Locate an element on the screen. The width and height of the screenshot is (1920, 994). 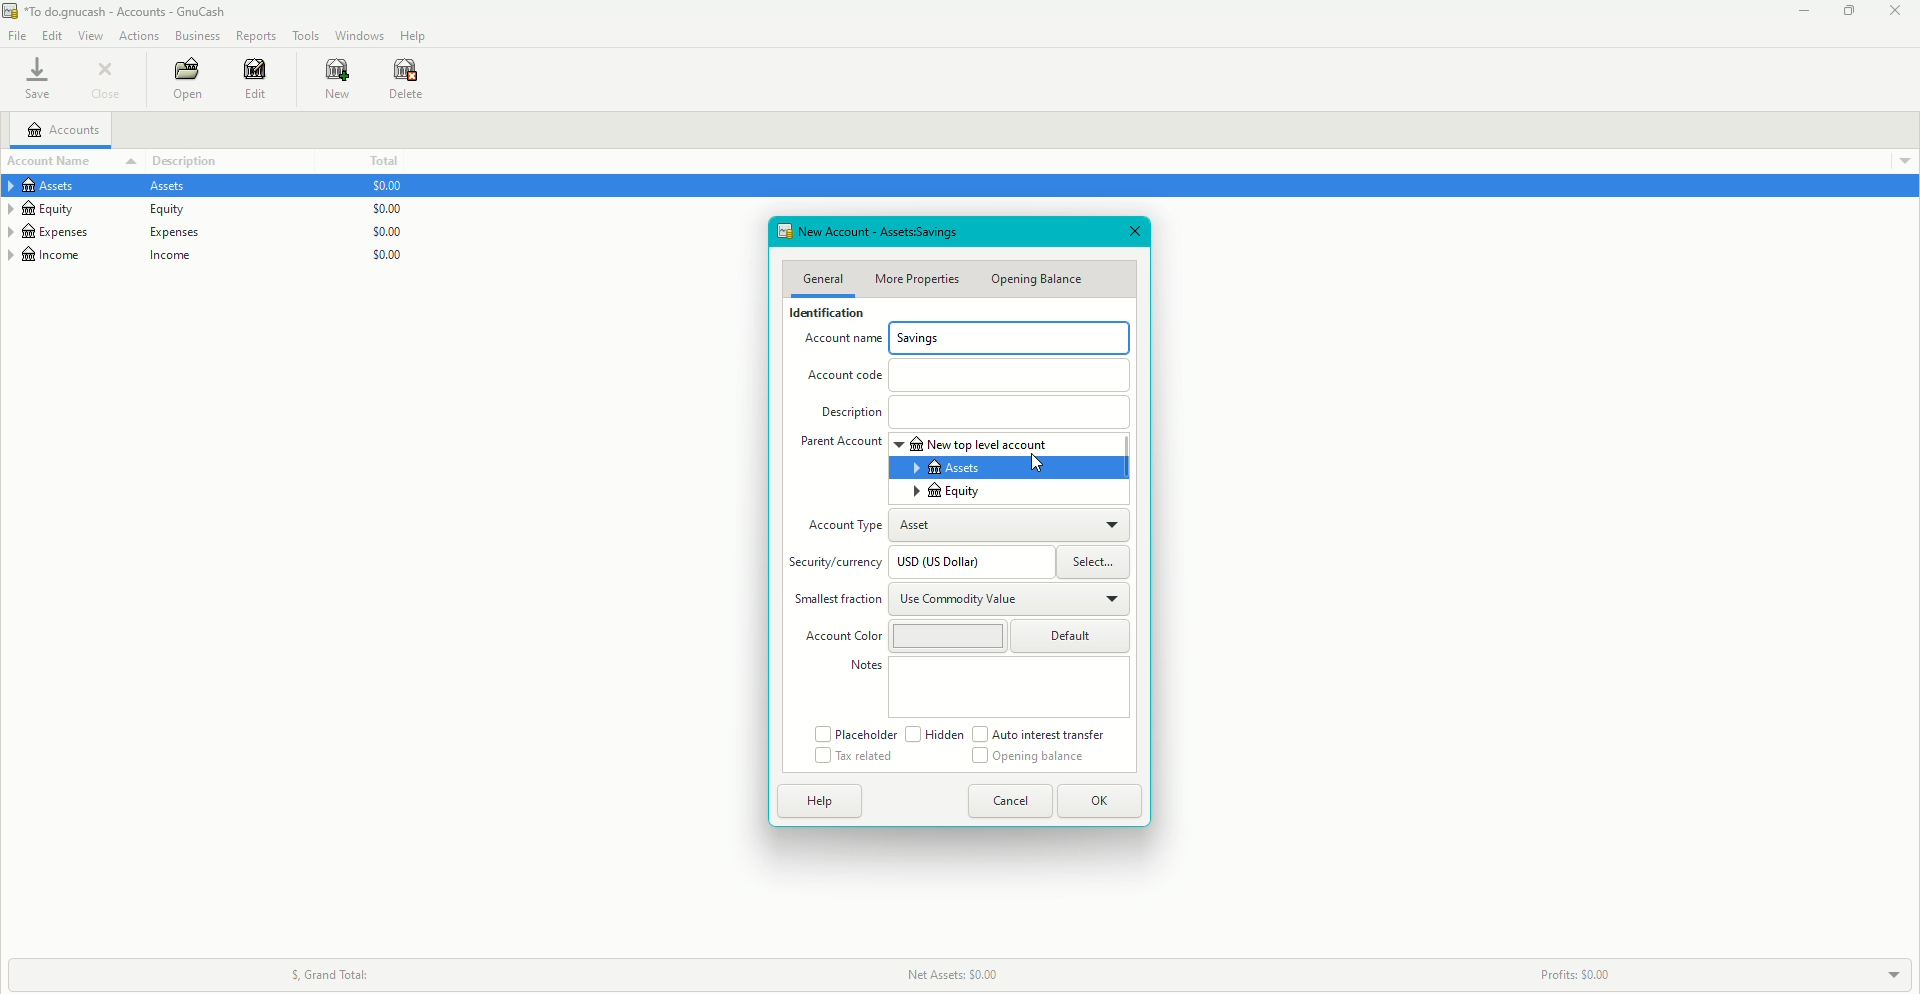
Minimize is located at coordinates (1798, 12).